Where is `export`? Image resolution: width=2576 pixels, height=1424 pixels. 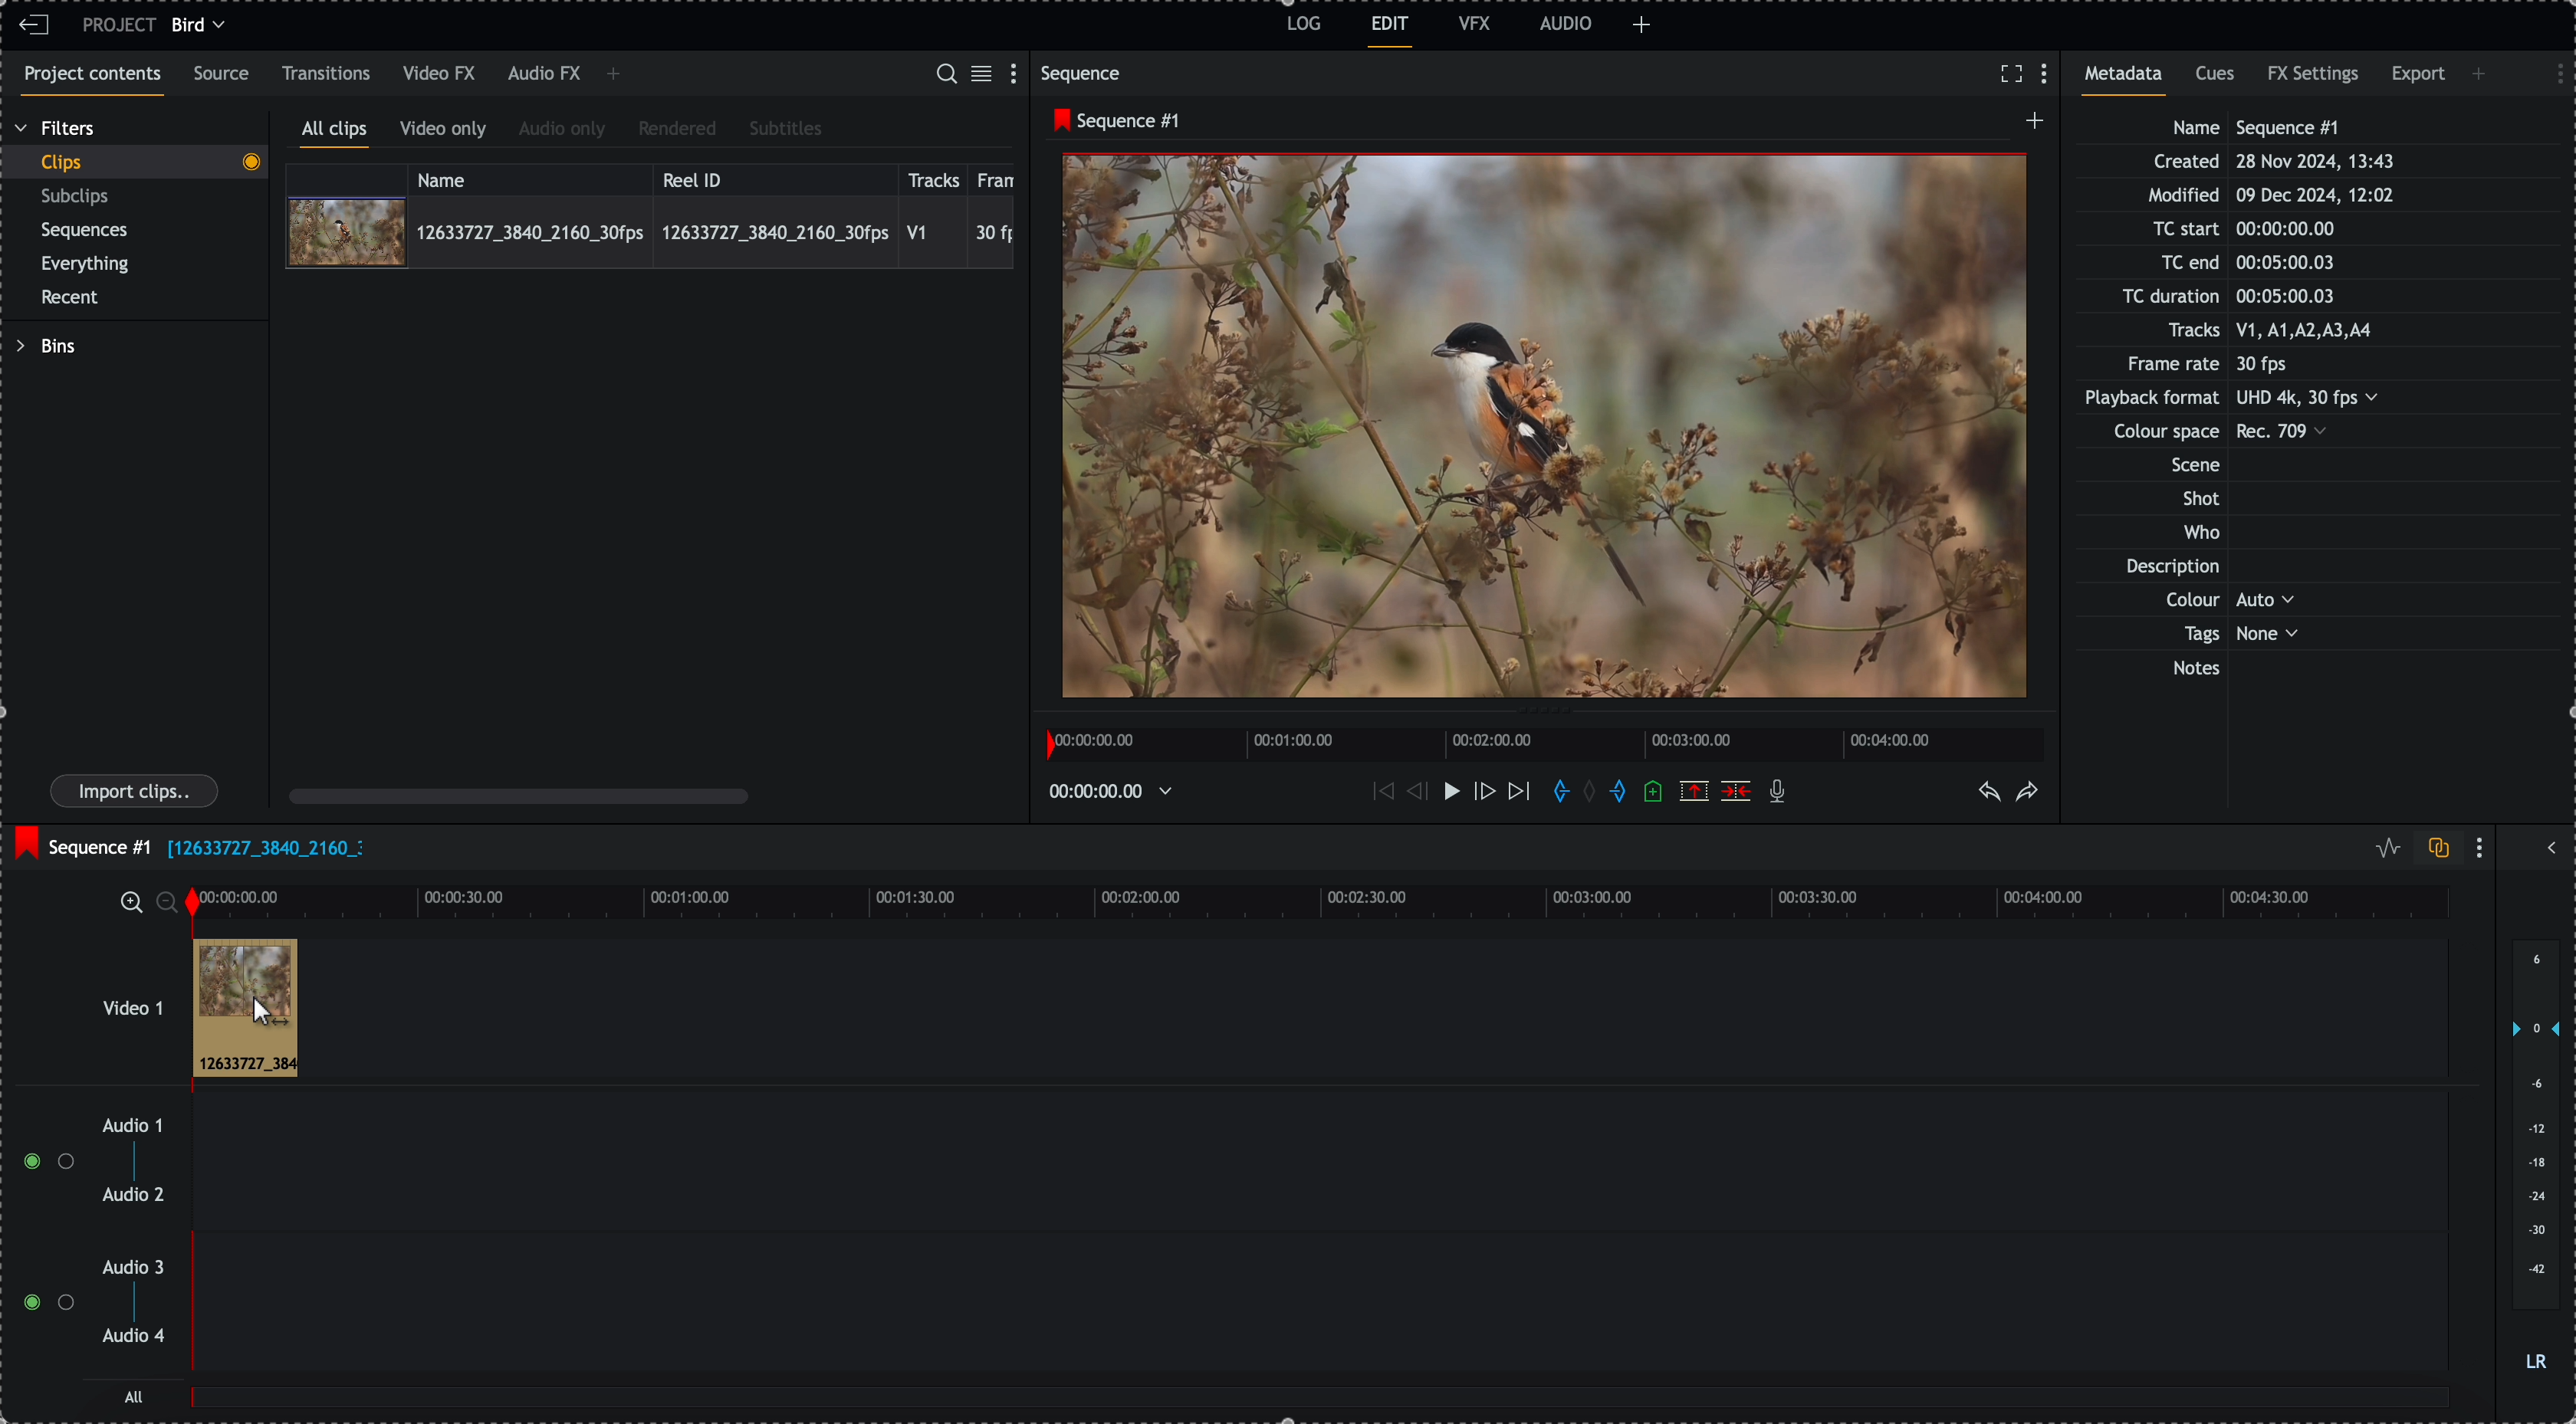
export is located at coordinates (2418, 78).